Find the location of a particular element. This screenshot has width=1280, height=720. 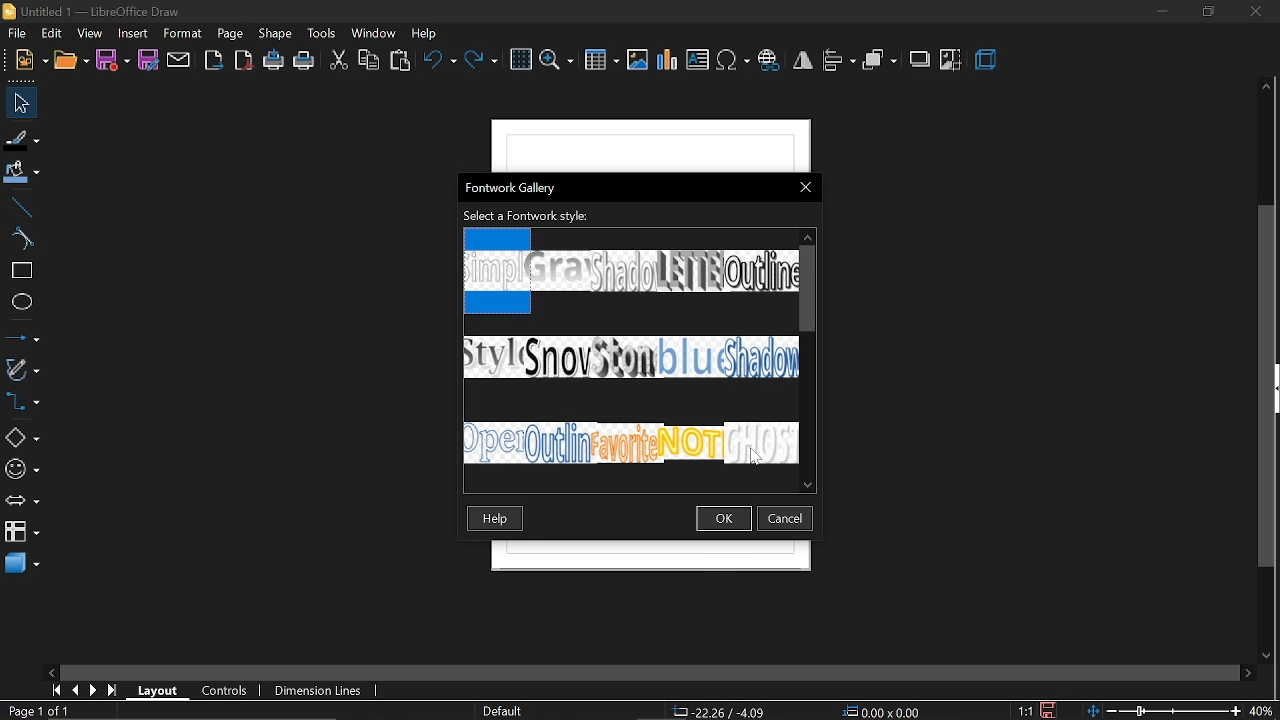

undo is located at coordinates (439, 62).